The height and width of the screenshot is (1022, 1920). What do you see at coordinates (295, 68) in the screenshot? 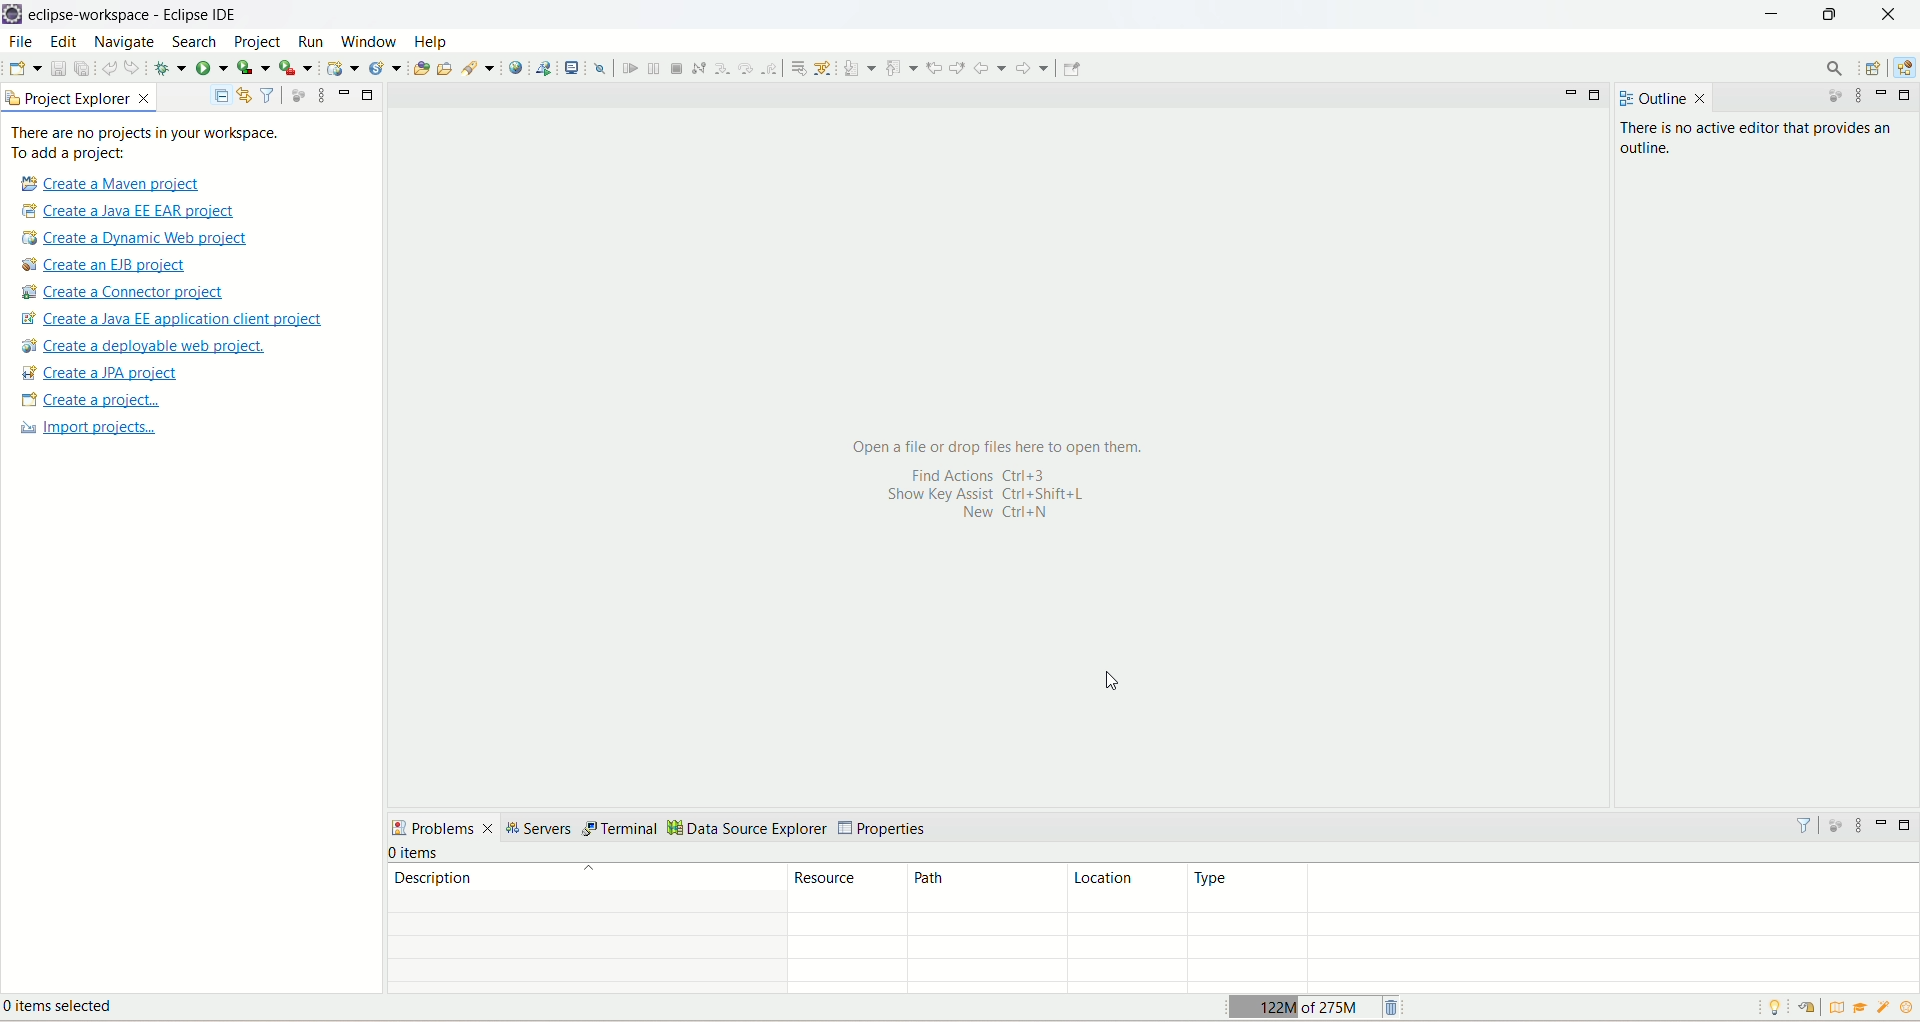
I see `run last tool` at bounding box center [295, 68].